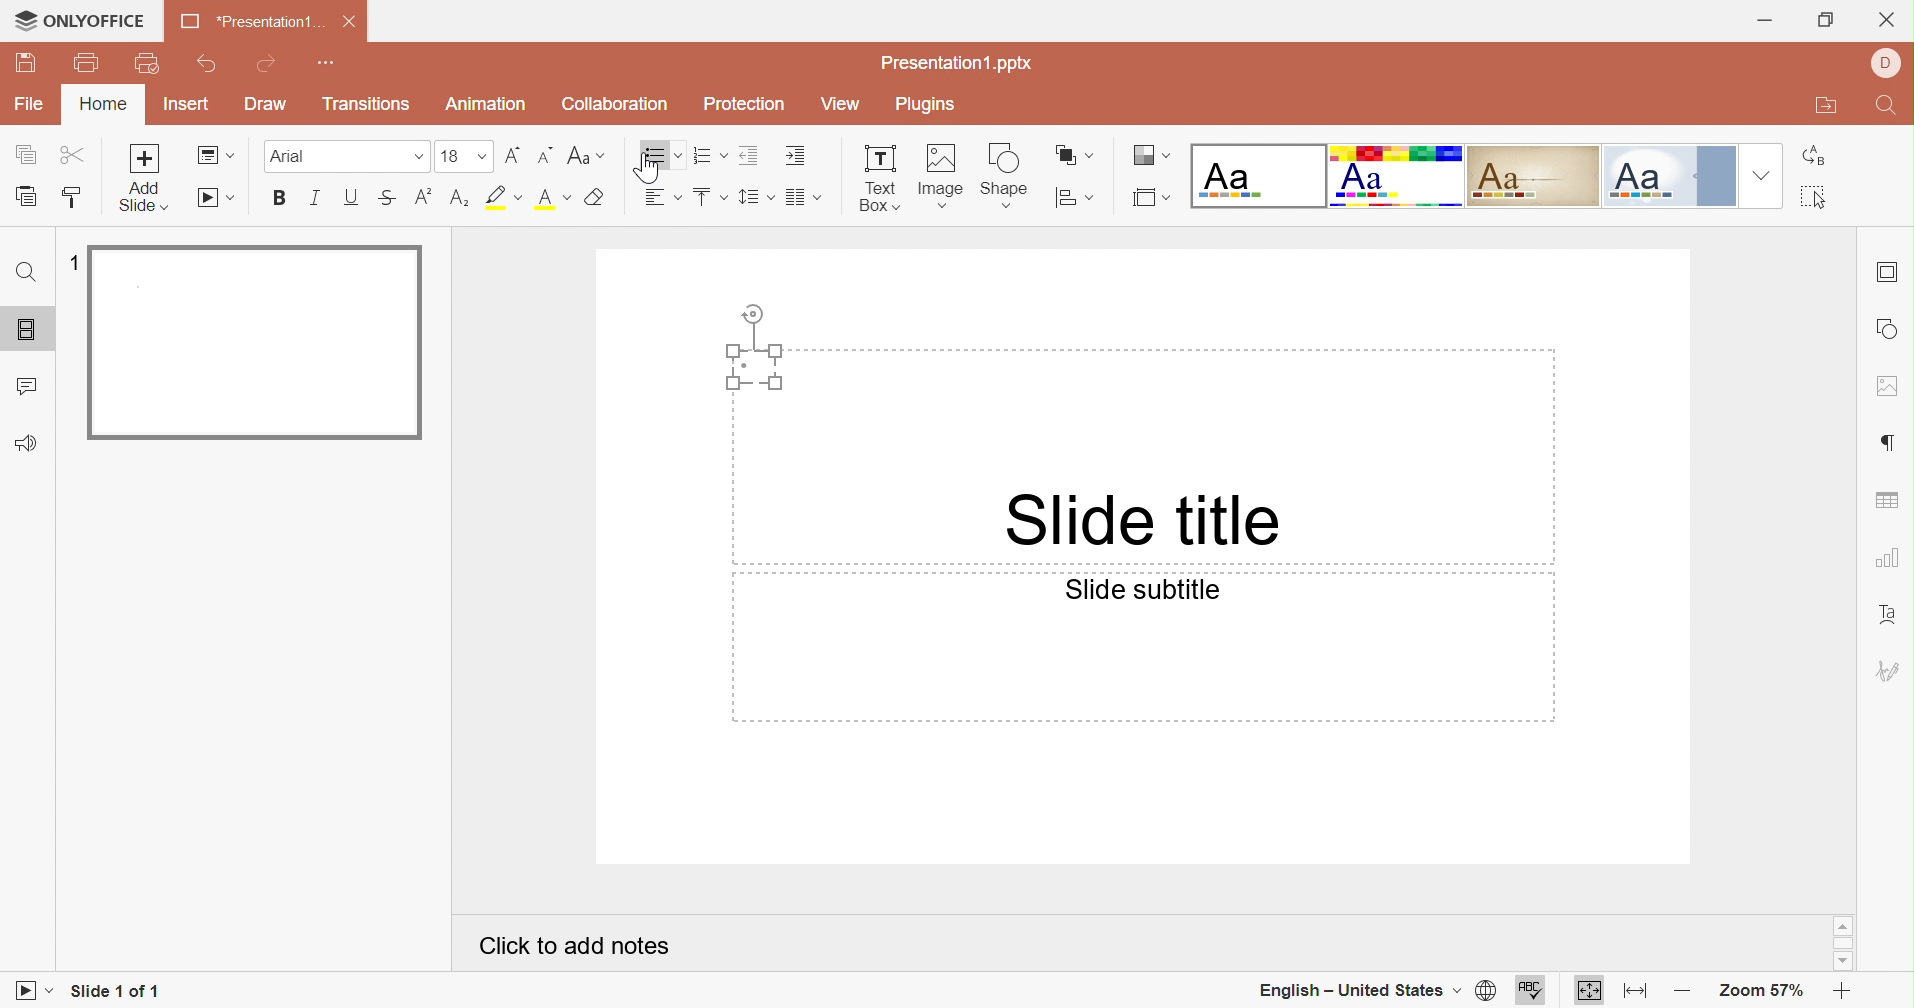 The image size is (1914, 1008). Describe the element at coordinates (747, 156) in the screenshot. I see `Decrease indent` at that location.